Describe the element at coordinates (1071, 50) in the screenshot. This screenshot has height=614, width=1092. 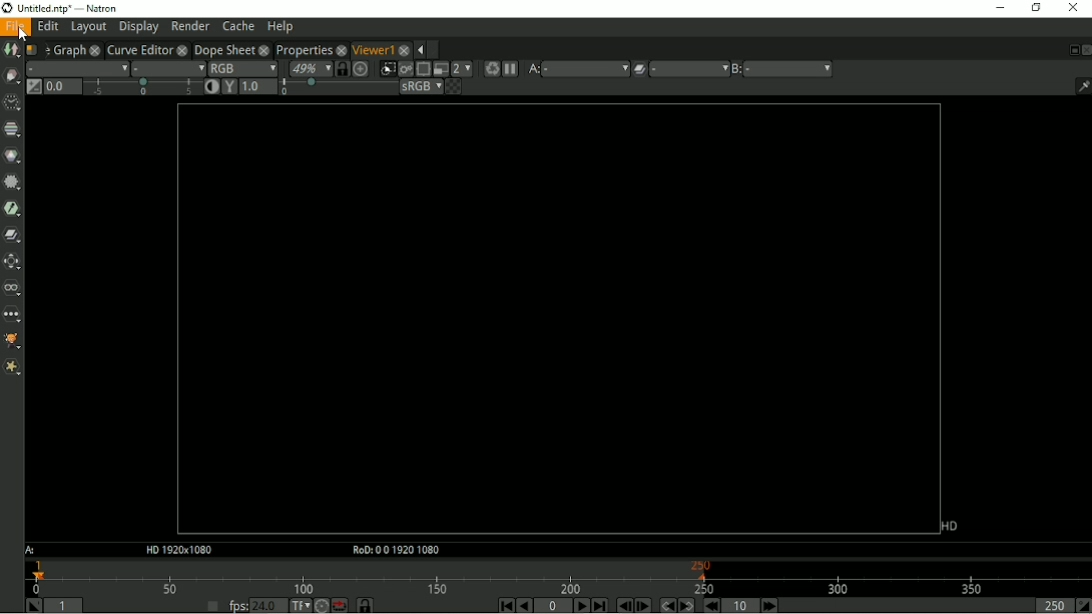
I see `Float pane` at that location.